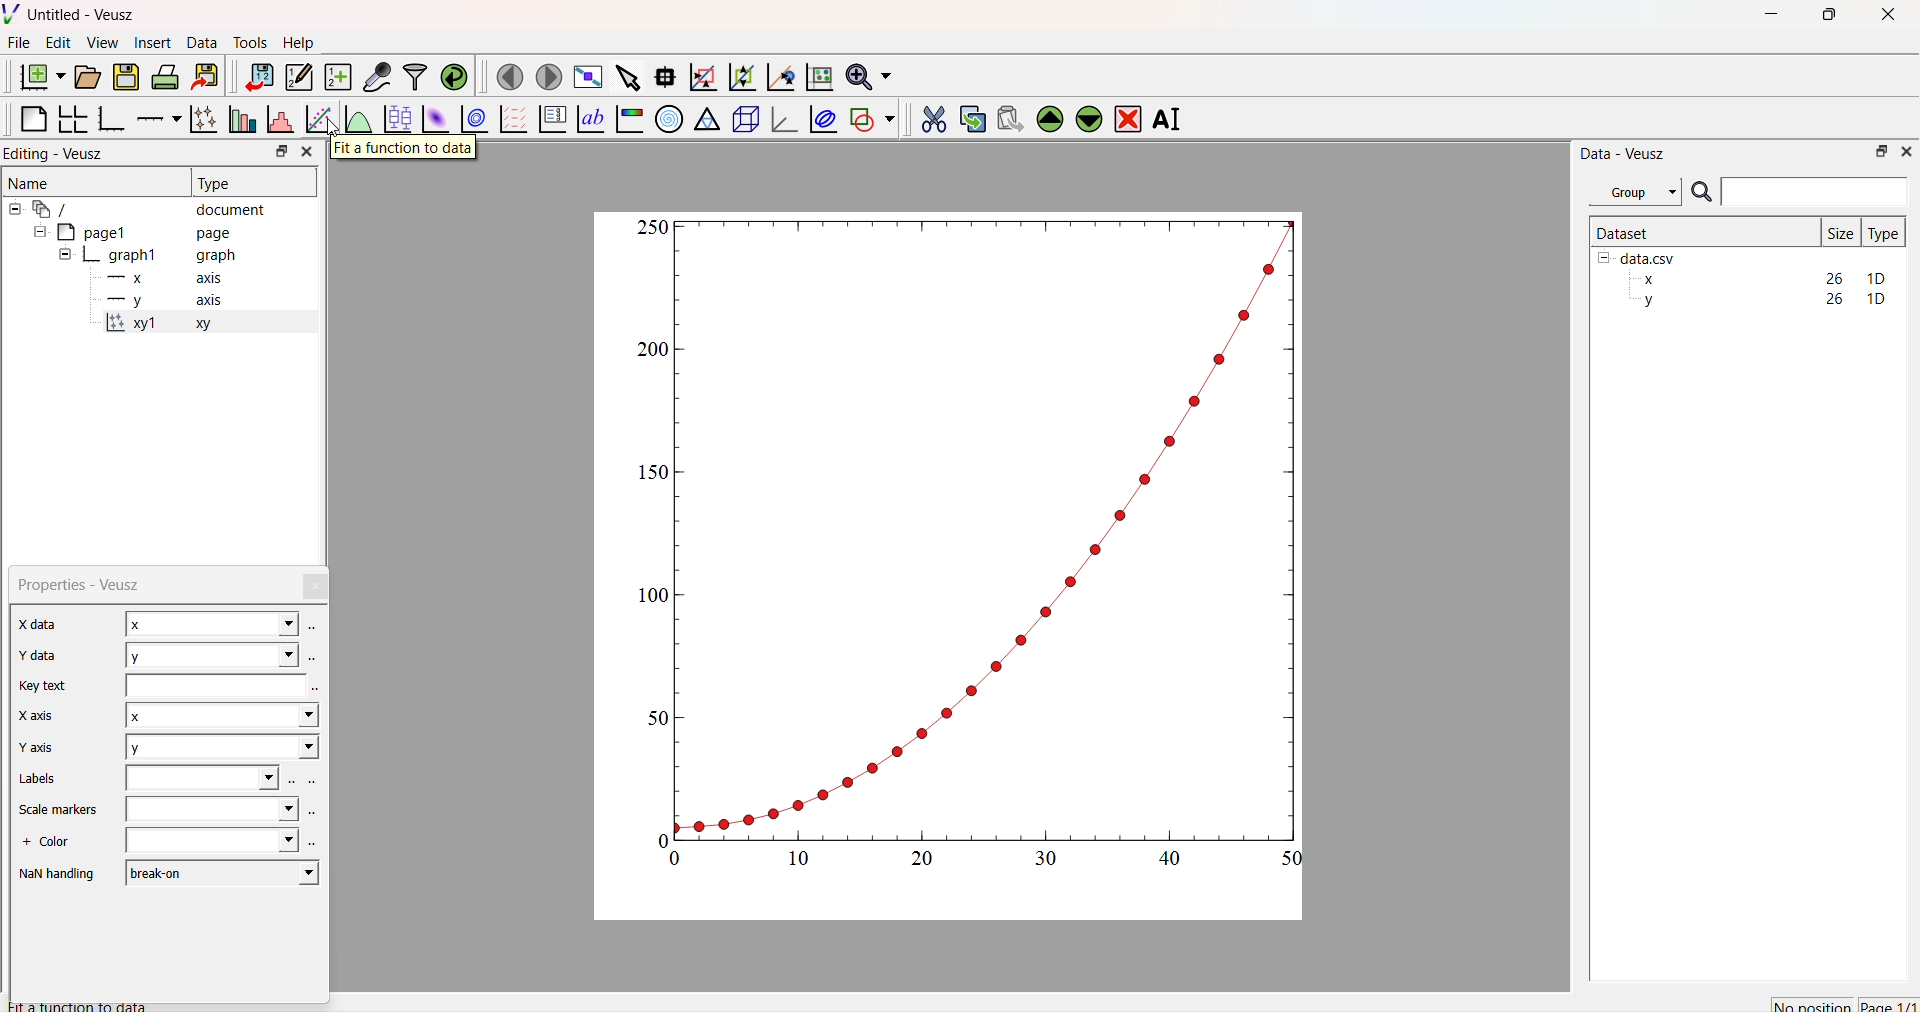  I want to click on Y data, so click(41, 655).